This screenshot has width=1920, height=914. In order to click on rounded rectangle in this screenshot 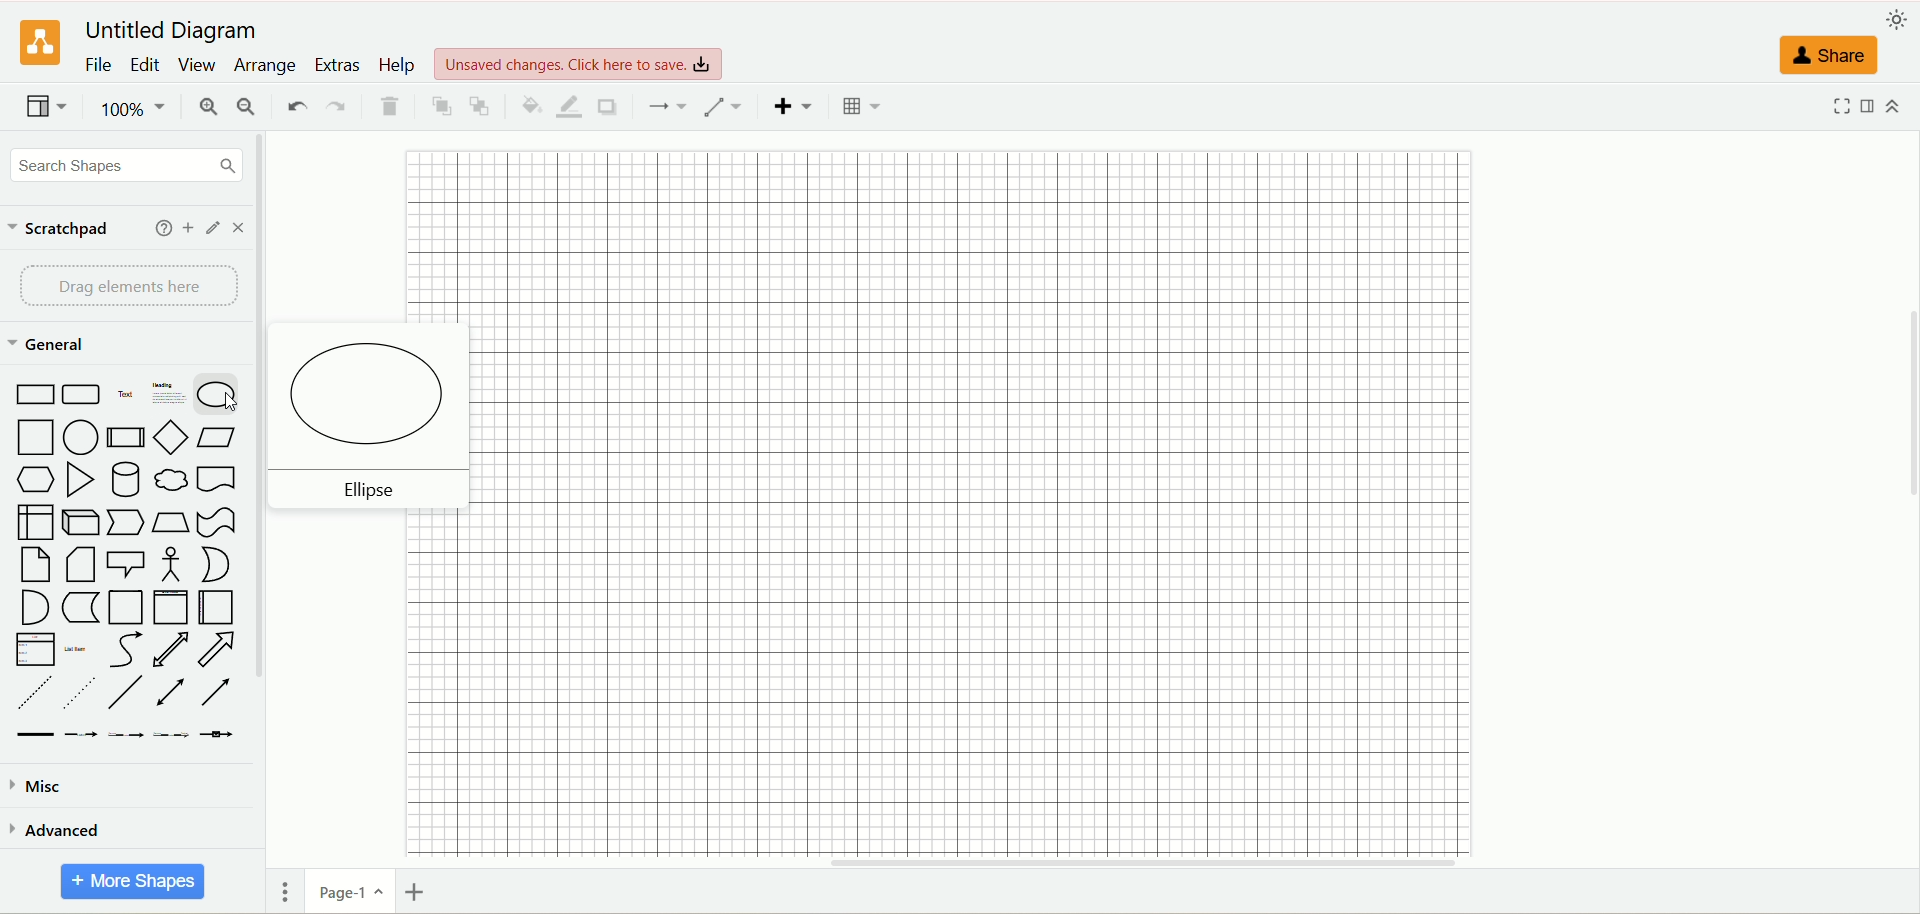, I will do `click(81, 395)`.